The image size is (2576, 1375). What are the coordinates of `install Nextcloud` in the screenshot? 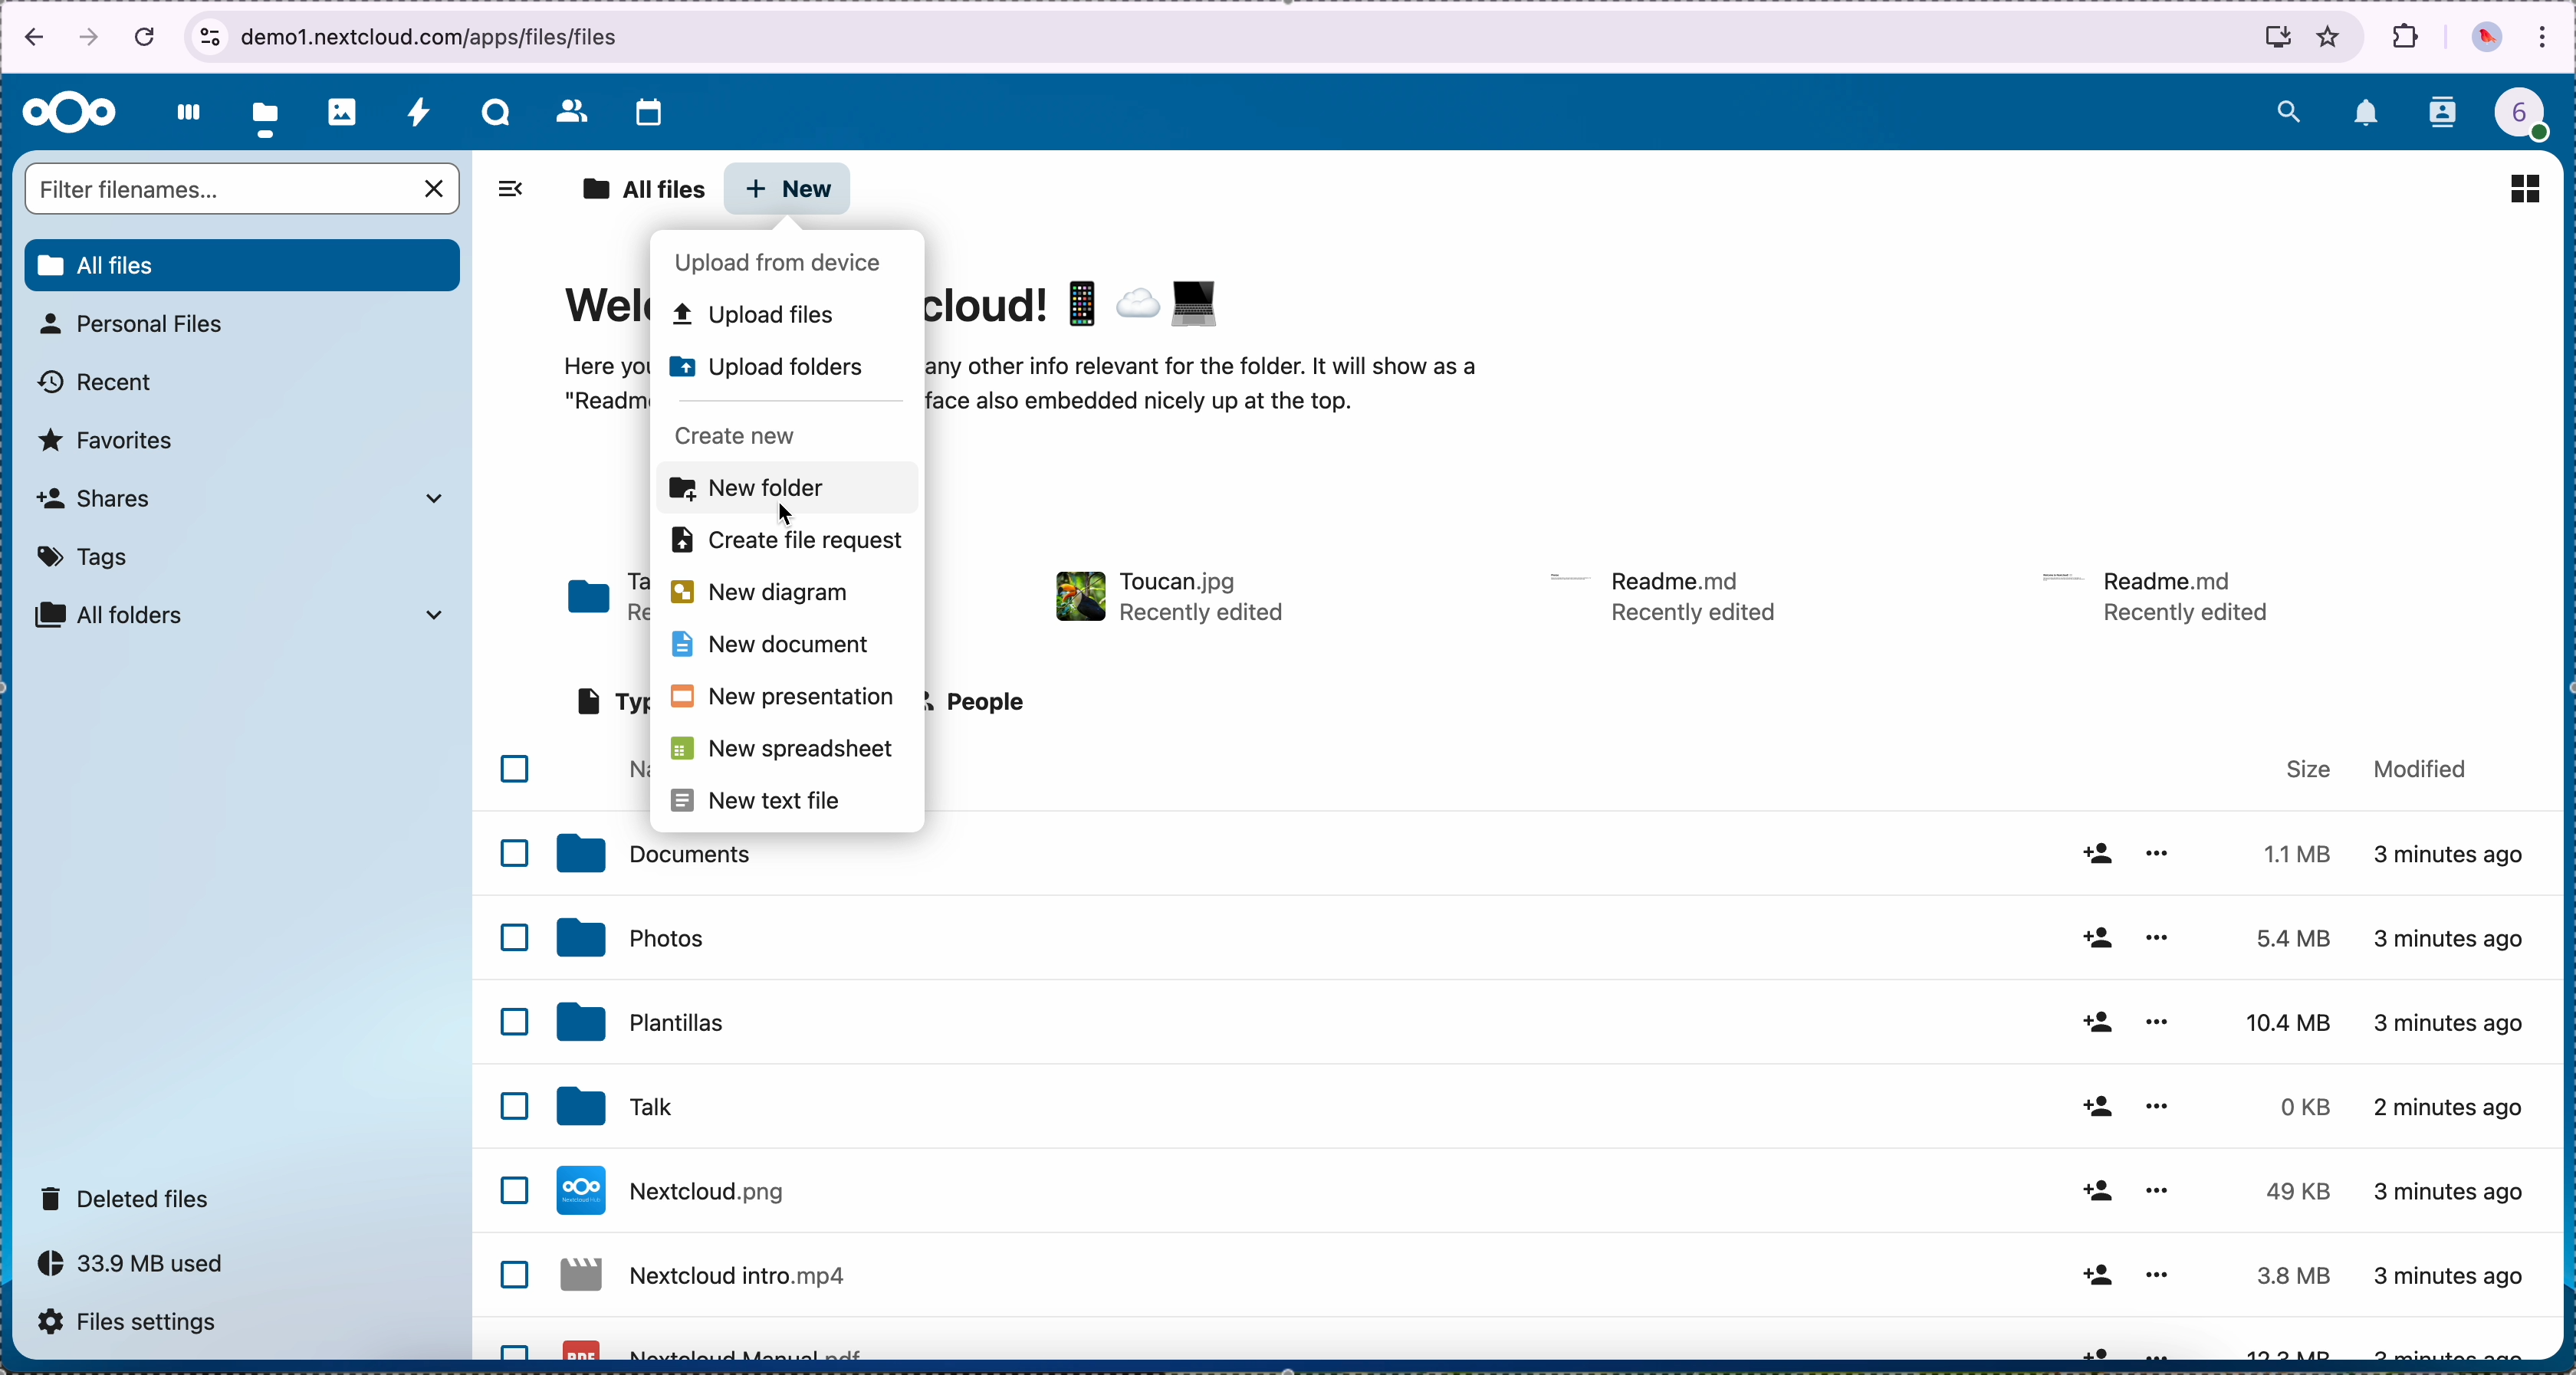 It's located at (2278, 41).